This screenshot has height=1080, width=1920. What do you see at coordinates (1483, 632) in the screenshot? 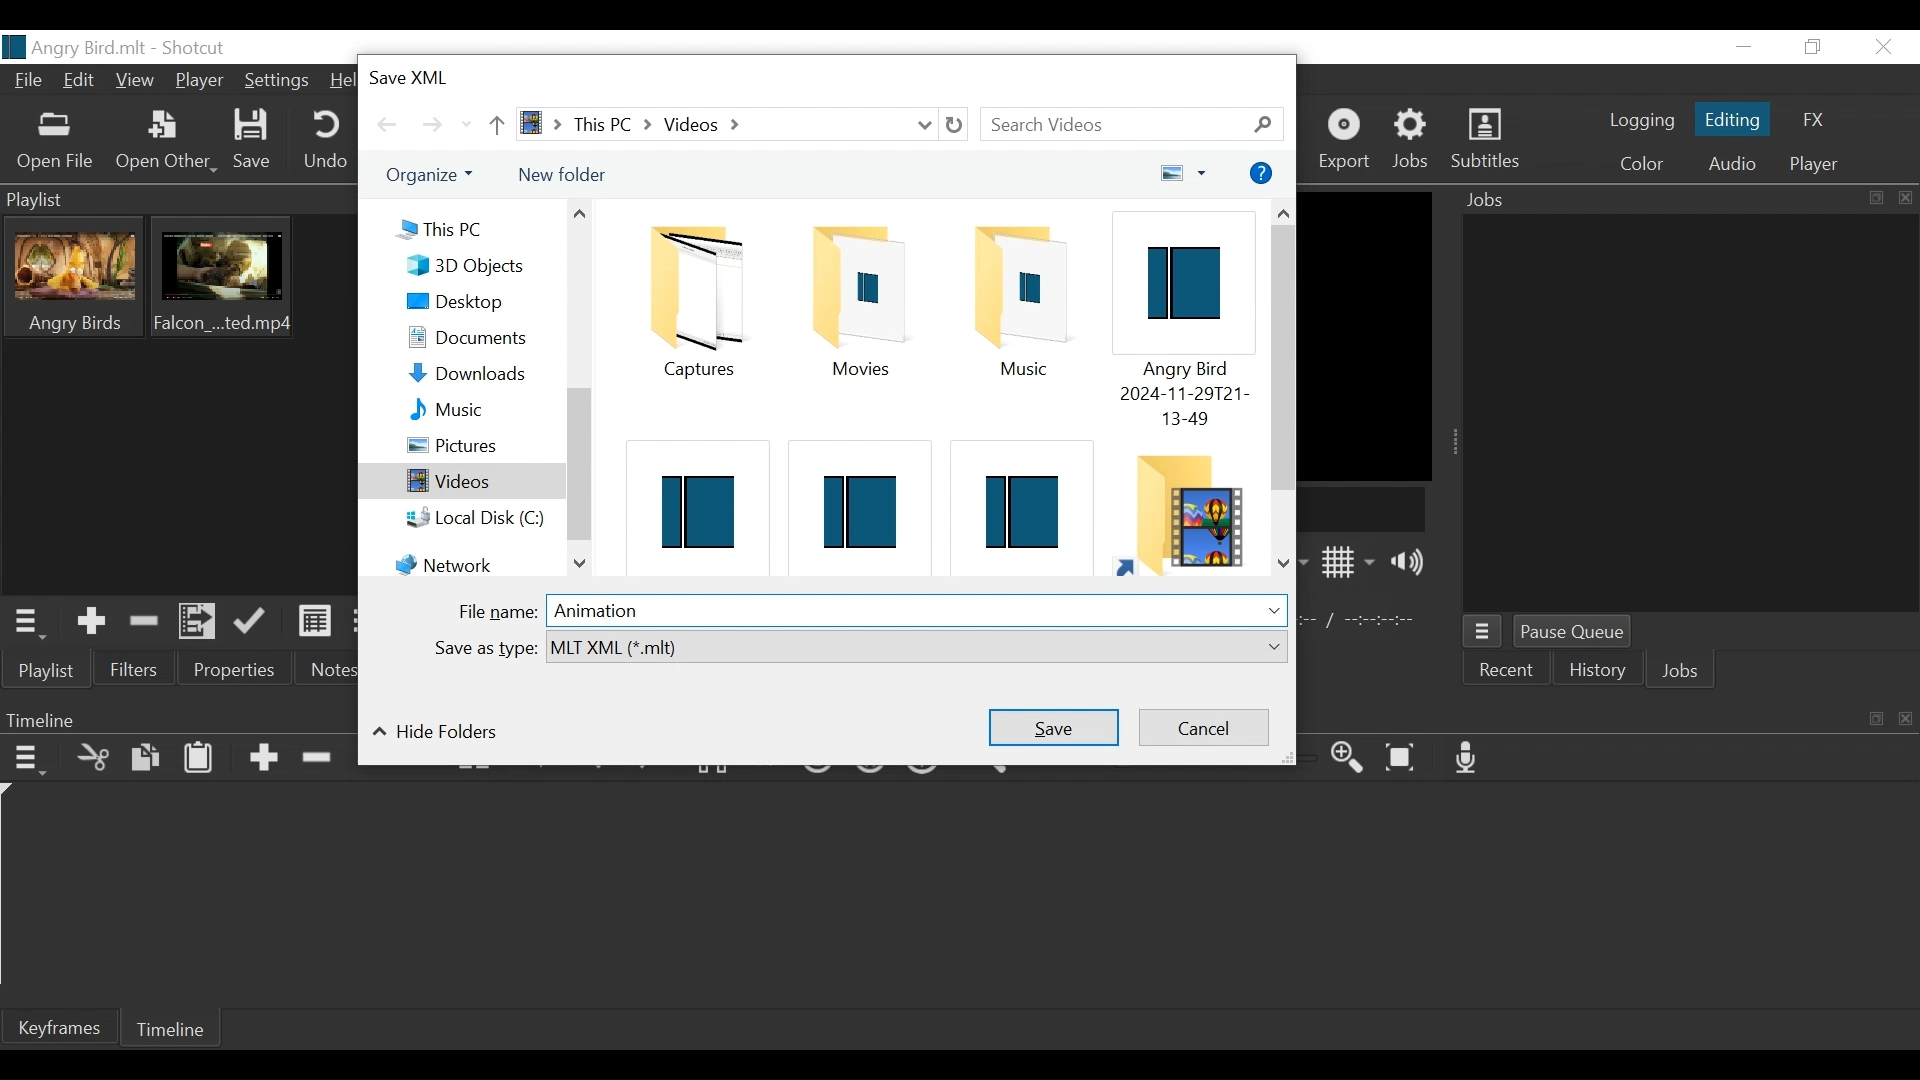
I see `Jobs menu` at bounding box center [1483, 632].